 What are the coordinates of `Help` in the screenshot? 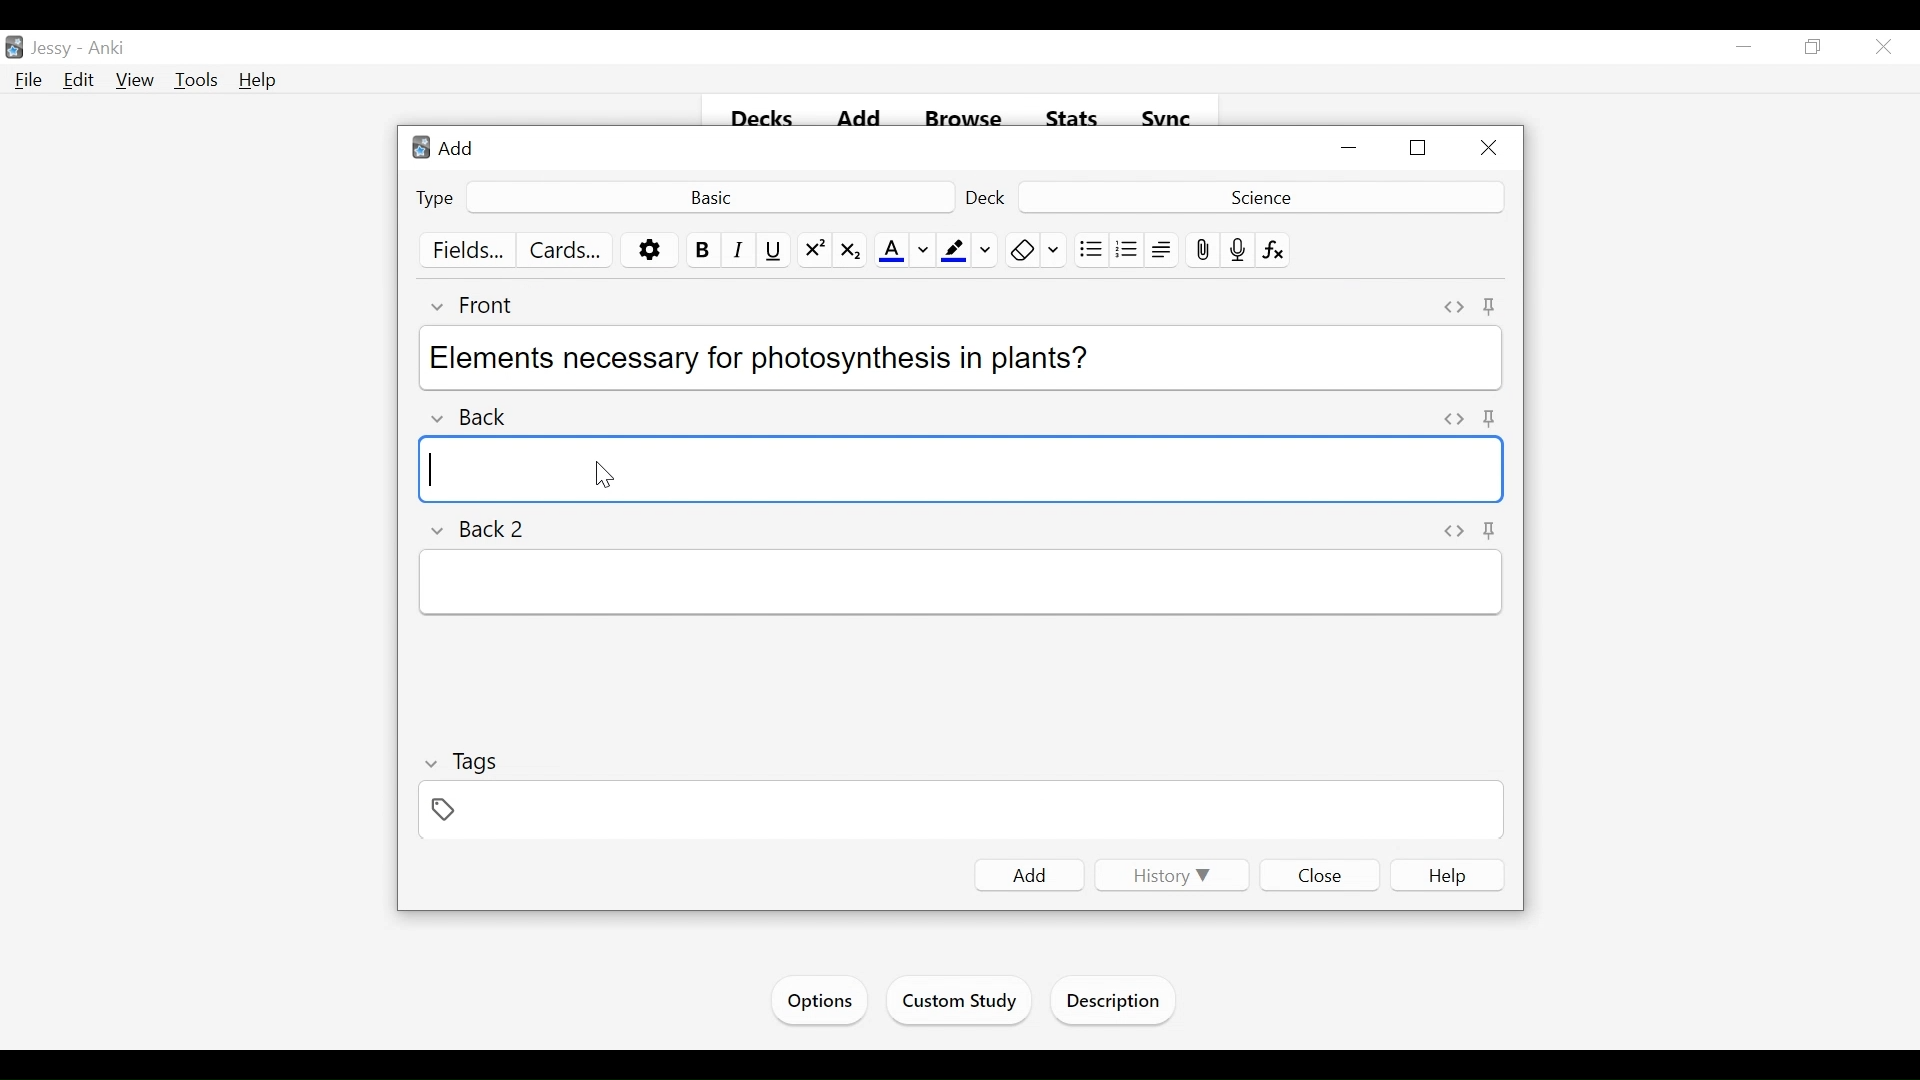 It's located at (1448, 876).